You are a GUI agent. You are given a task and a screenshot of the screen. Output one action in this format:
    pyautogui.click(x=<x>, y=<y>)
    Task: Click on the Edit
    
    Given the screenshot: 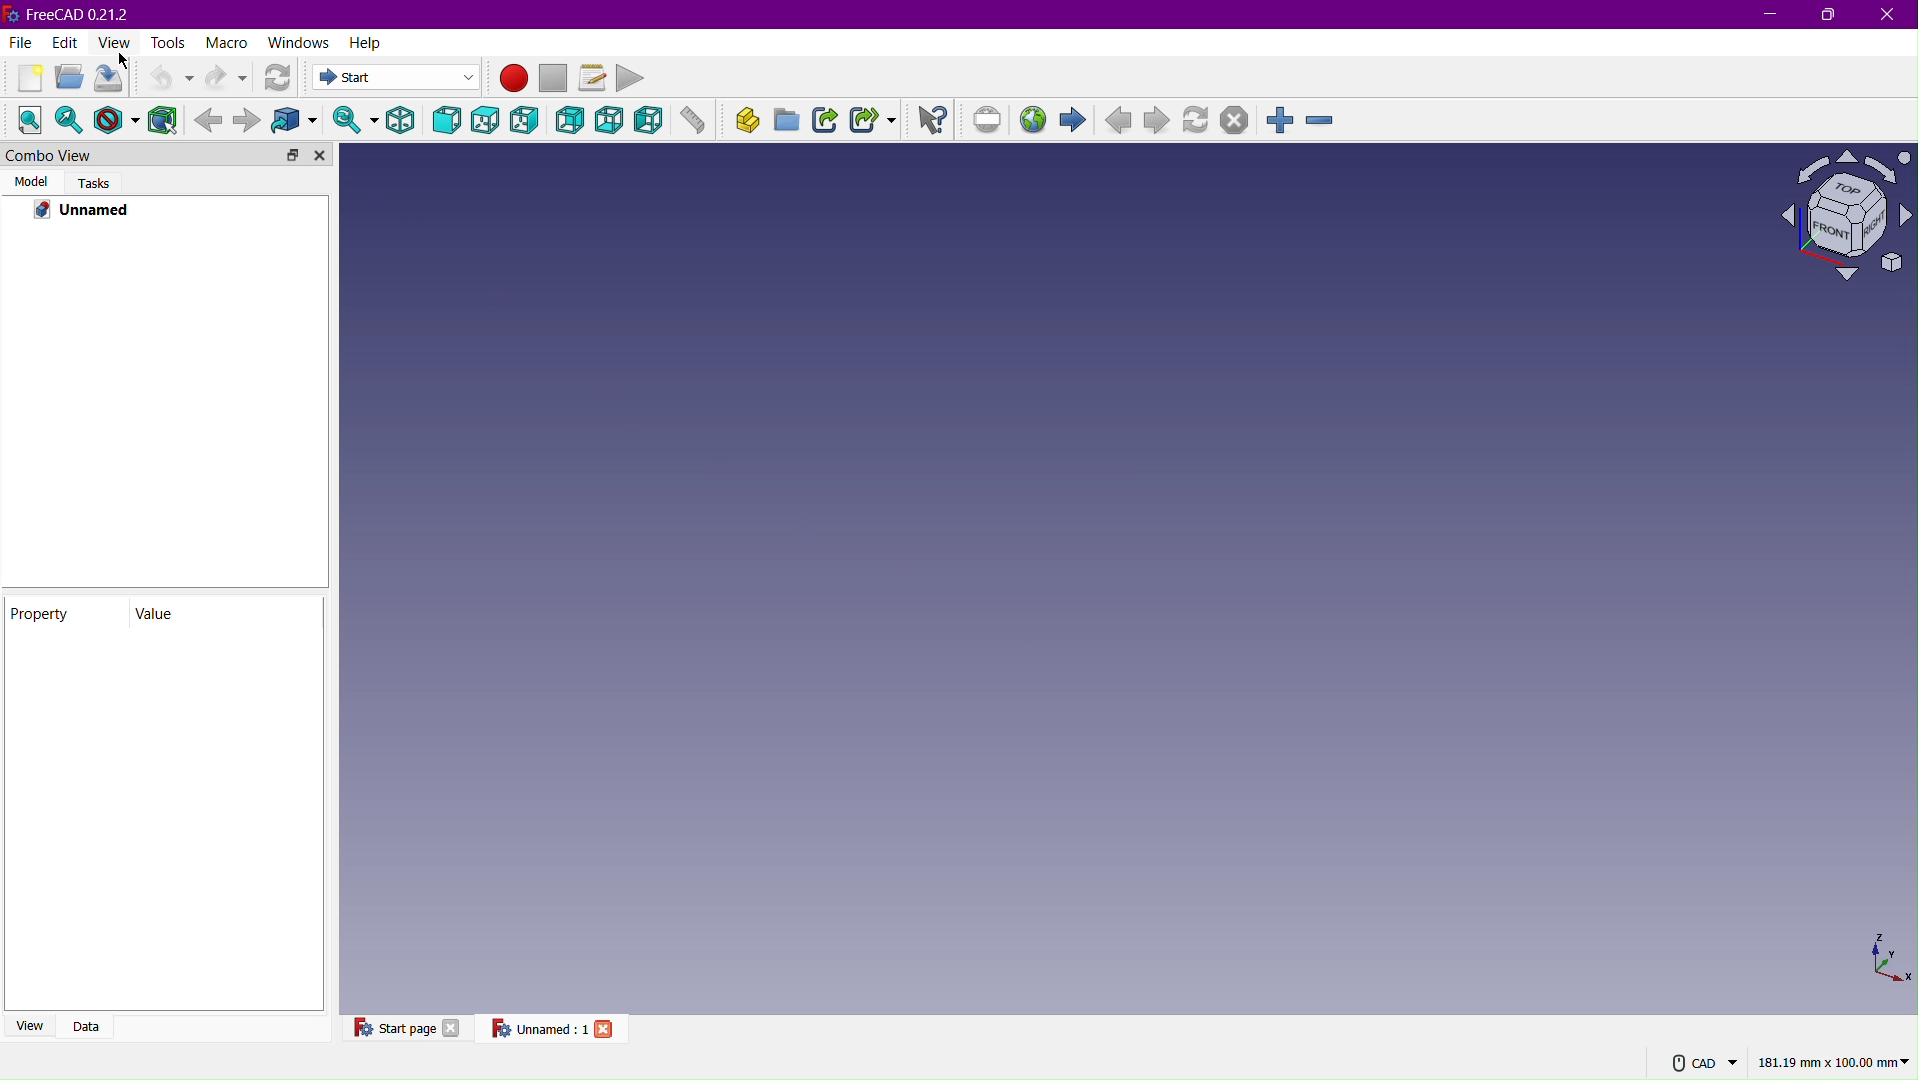 What is the action you would take?
    pyautogui.click(x=64, y=42)
    